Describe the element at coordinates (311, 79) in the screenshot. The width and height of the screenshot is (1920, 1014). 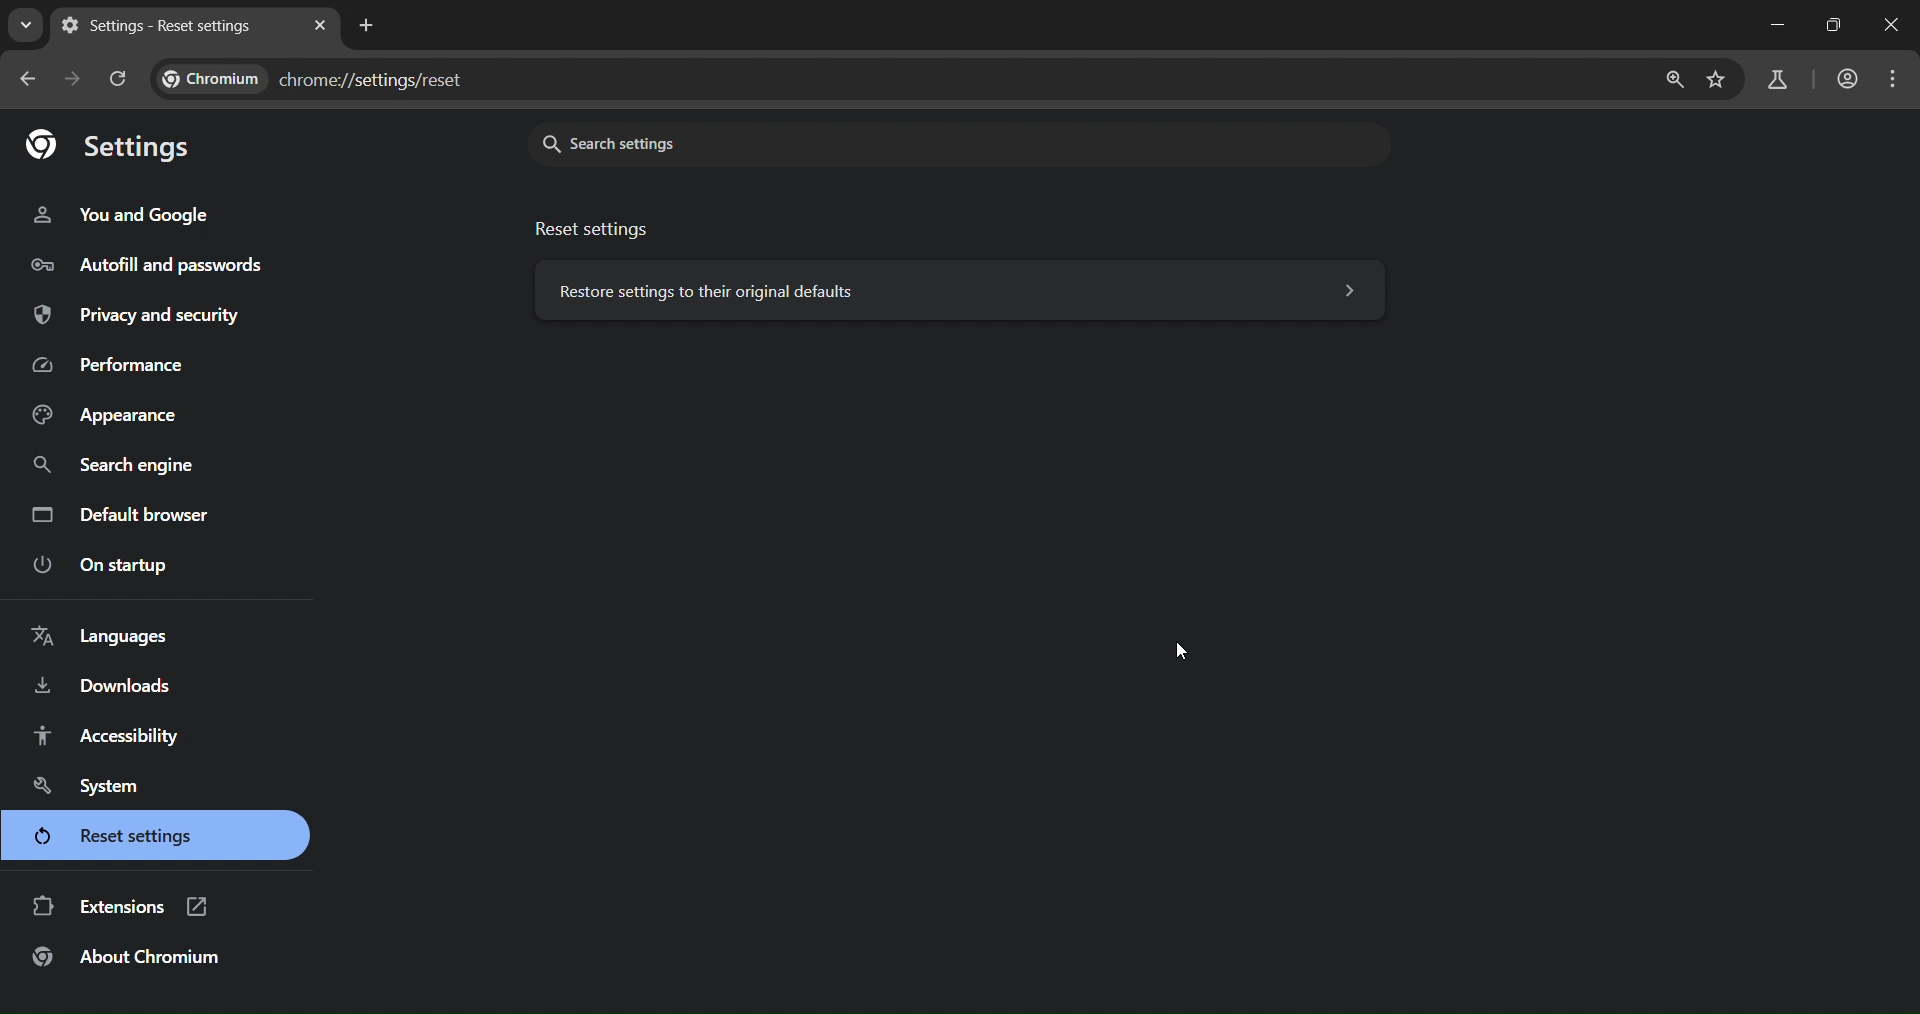
I see `text` at that location.